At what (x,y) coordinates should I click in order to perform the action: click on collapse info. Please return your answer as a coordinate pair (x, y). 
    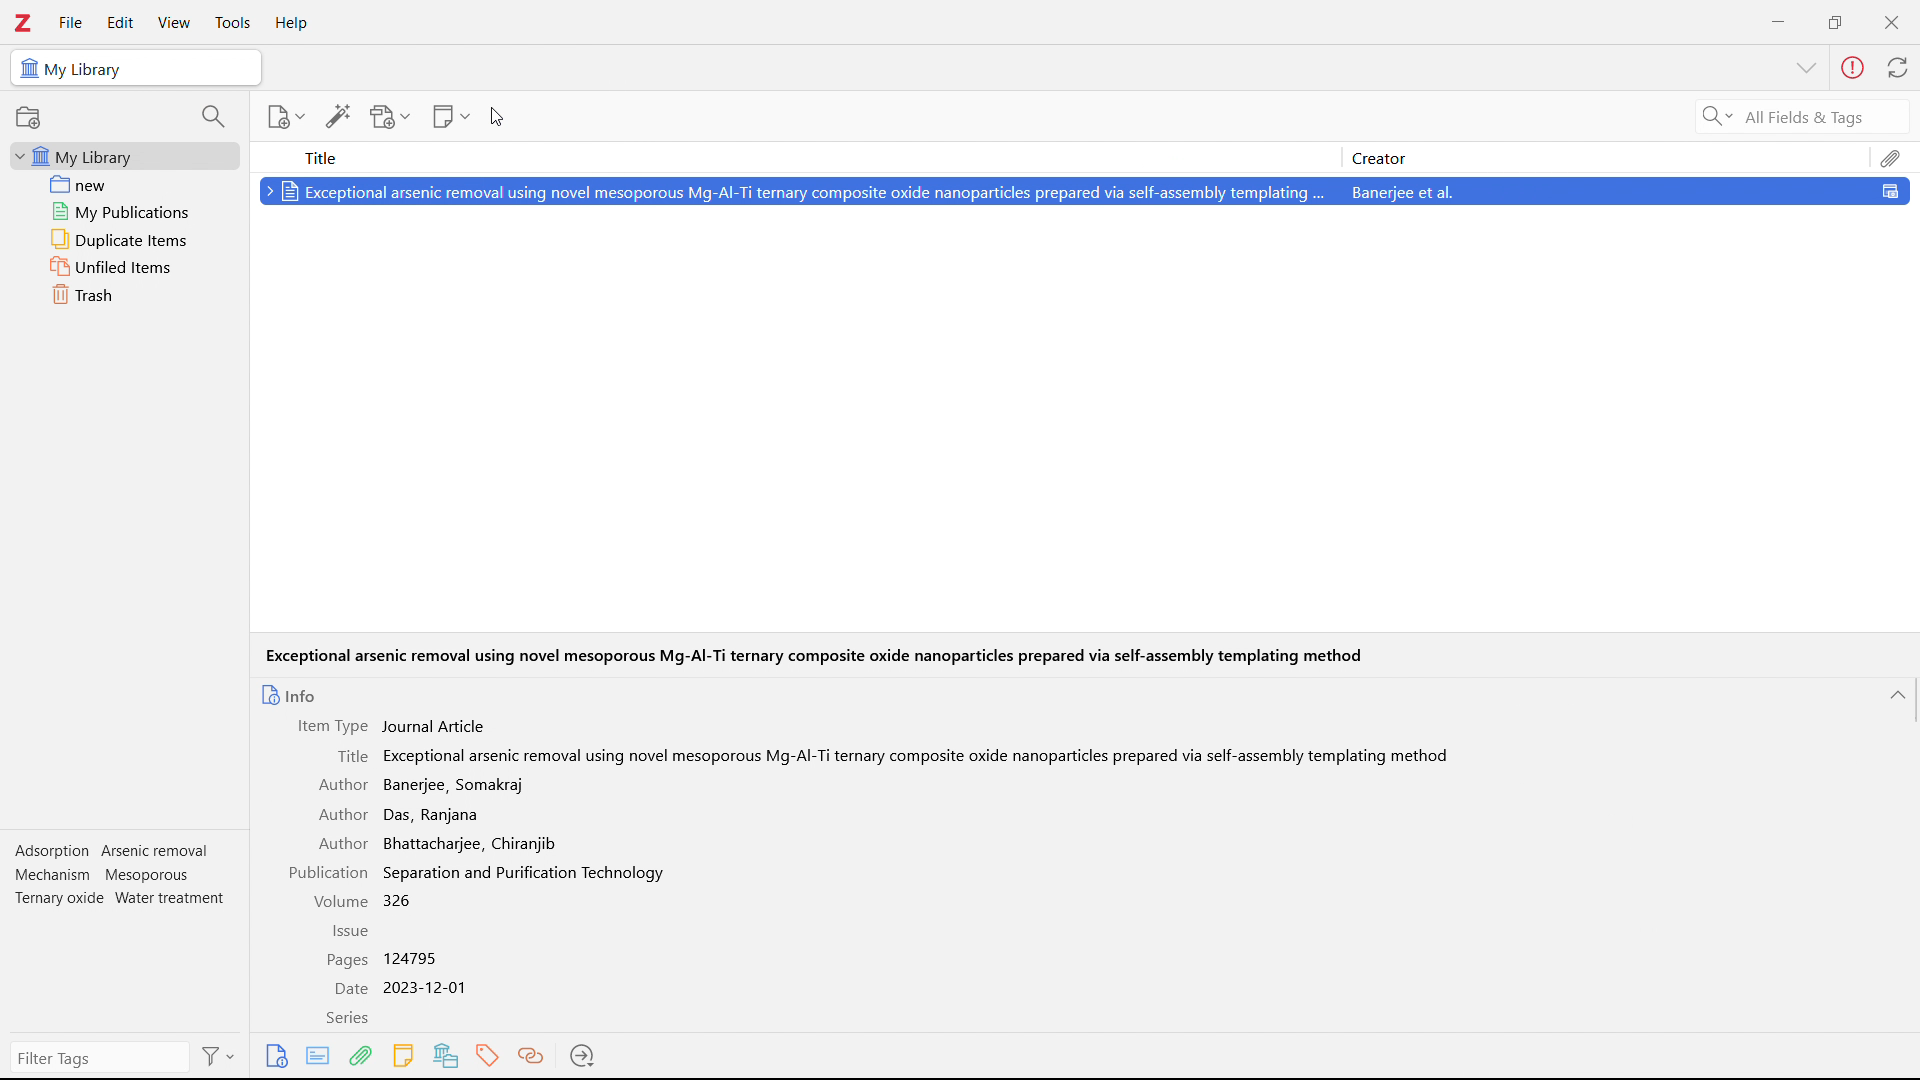
    Looking at the image, I should click on (1809, 69).